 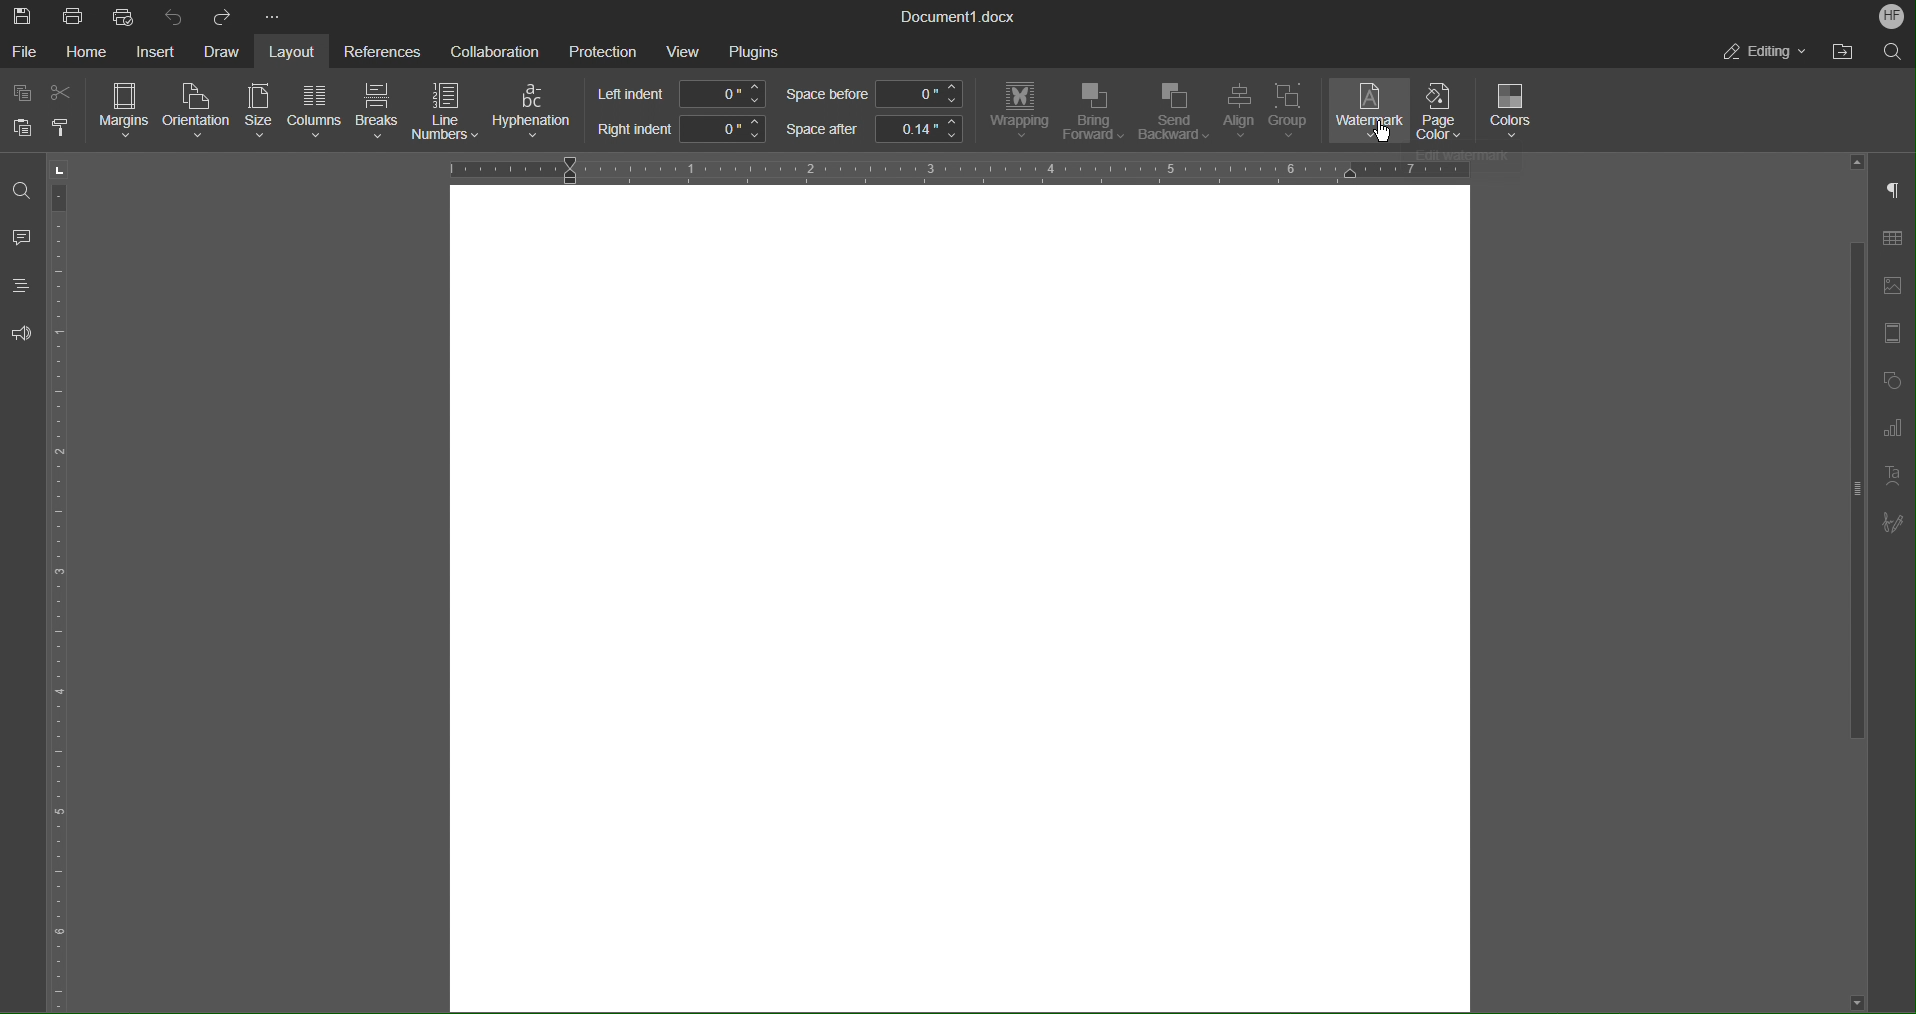 What do you see at coordinates (683, 94) in the screenshot?
I see `Left indent` at bounding box center [683, 94].